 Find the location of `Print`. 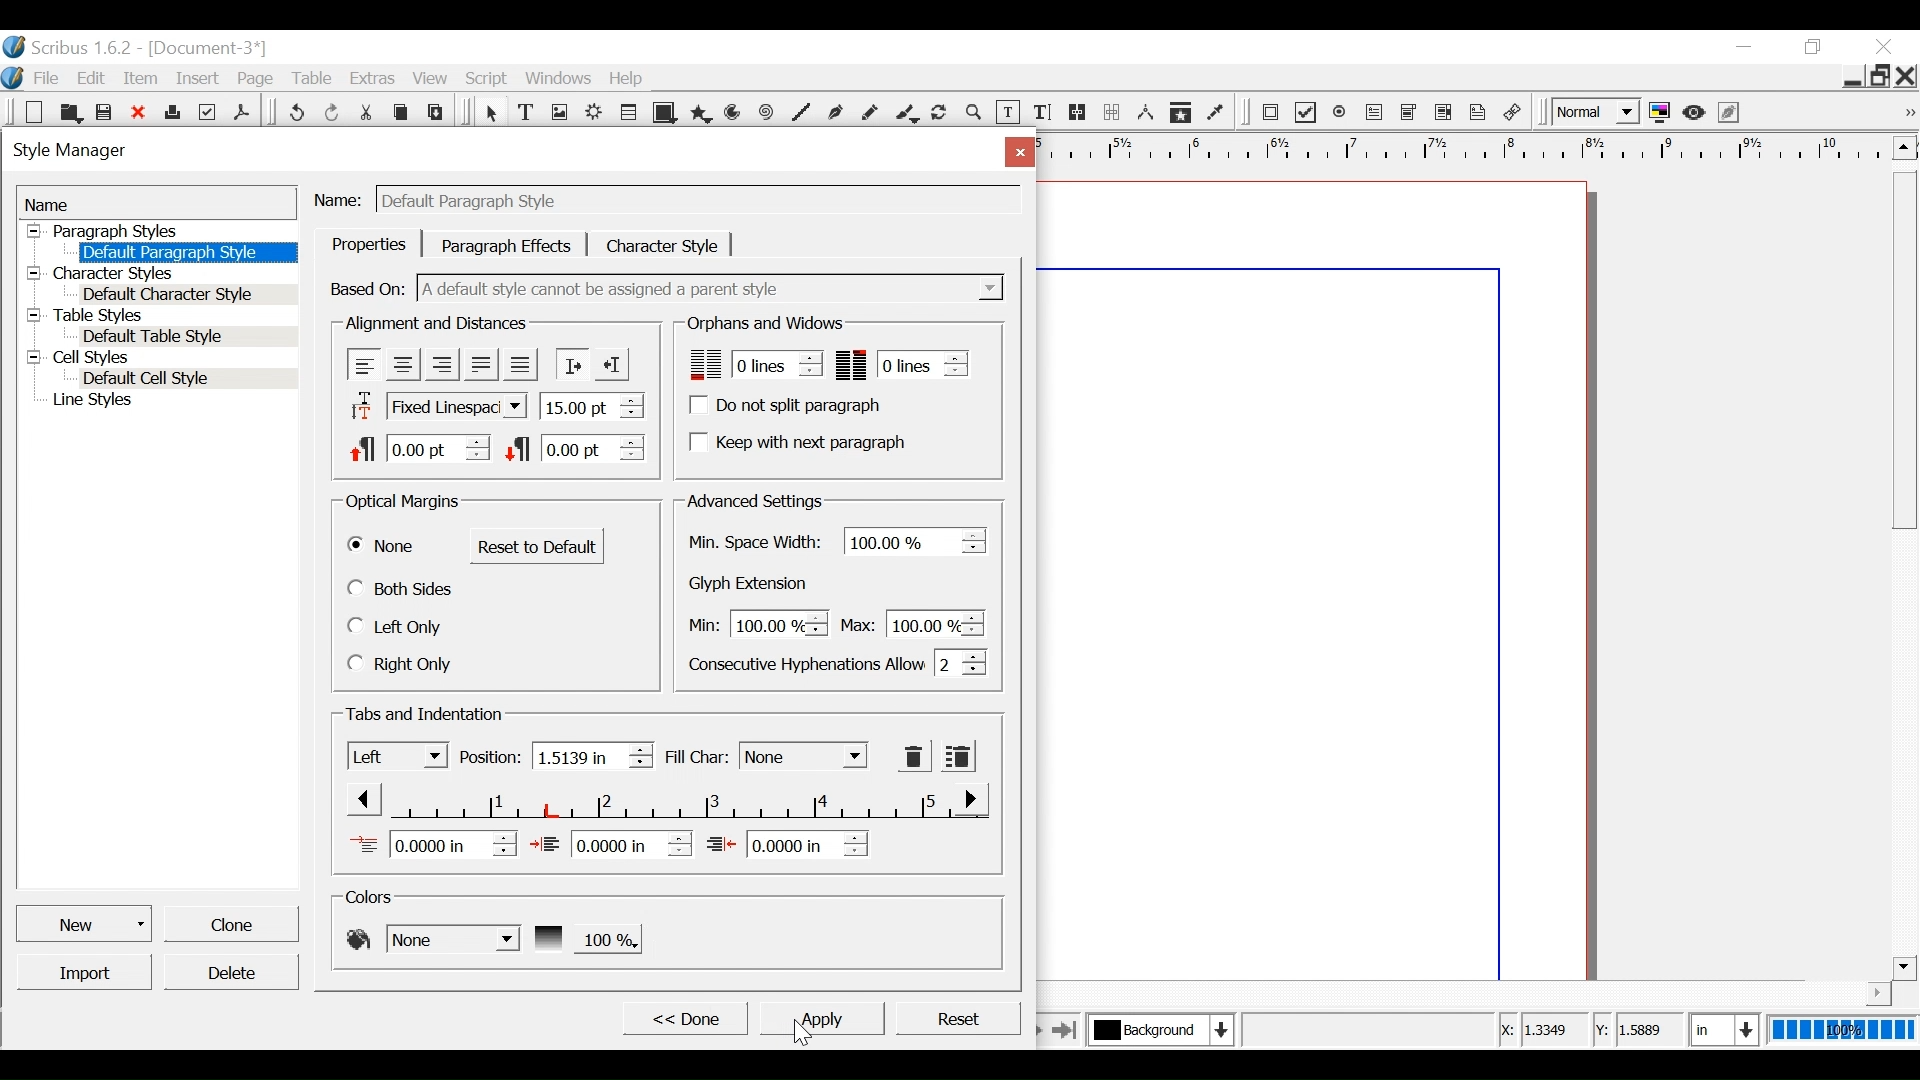

Print is located at coordinates (172, 110).